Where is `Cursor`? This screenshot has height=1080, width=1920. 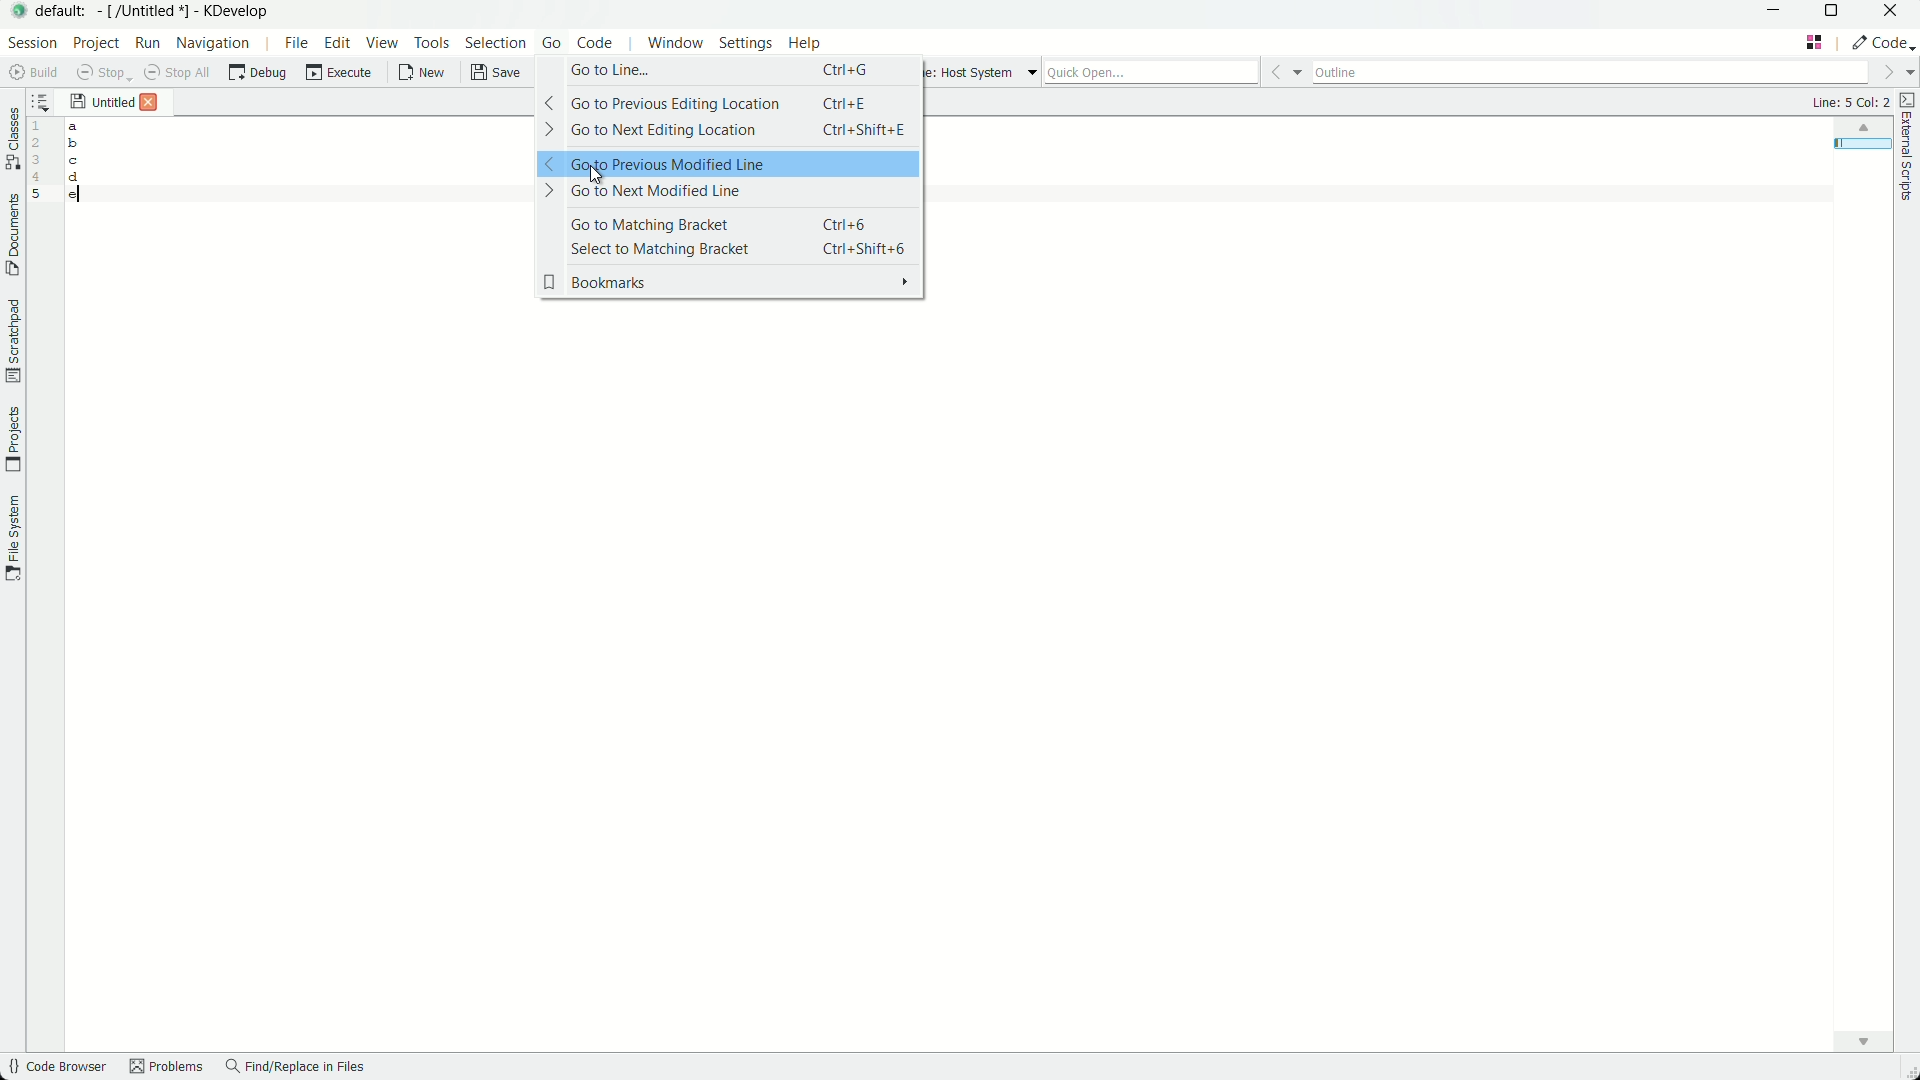 Cursor is located at coordinates (595, 172).